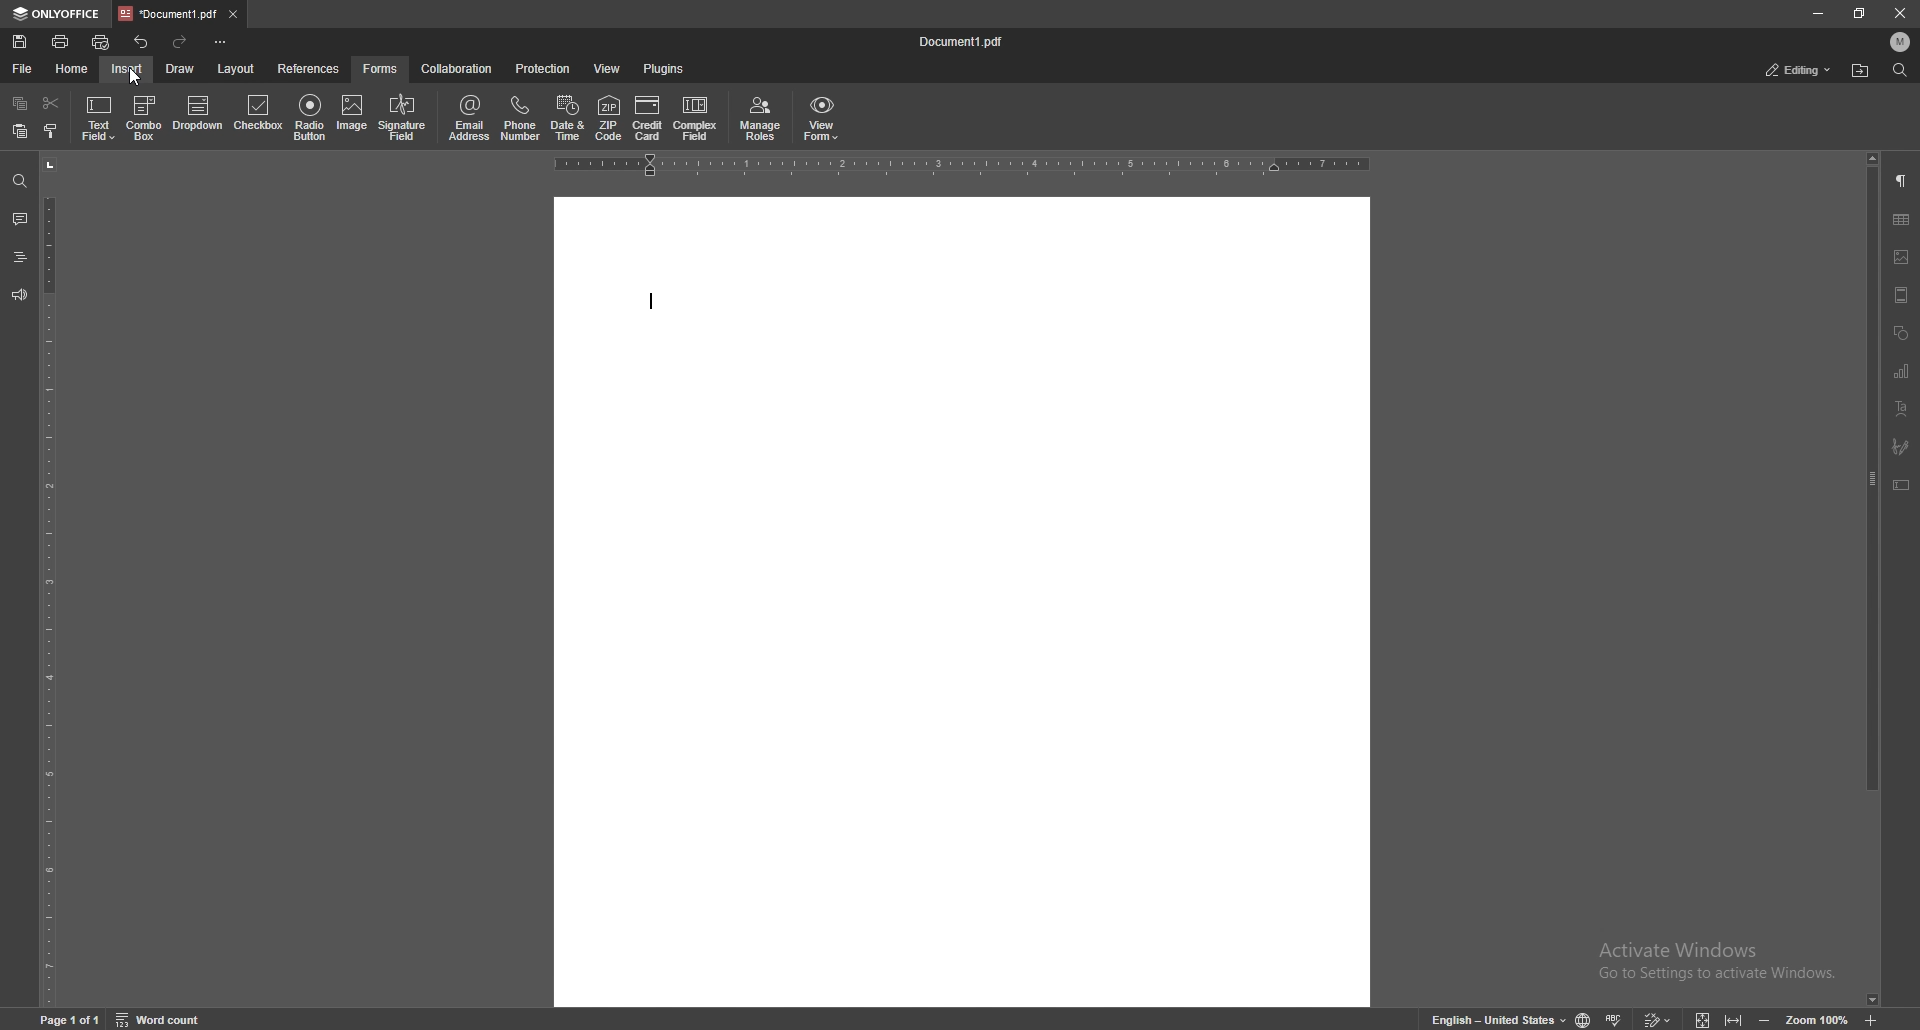 This screenshot has width=1920, height=1030. What do you see at coordinates (1901, 446) in the screenshot?
I see `signature` at bounding box center [1901, 446].